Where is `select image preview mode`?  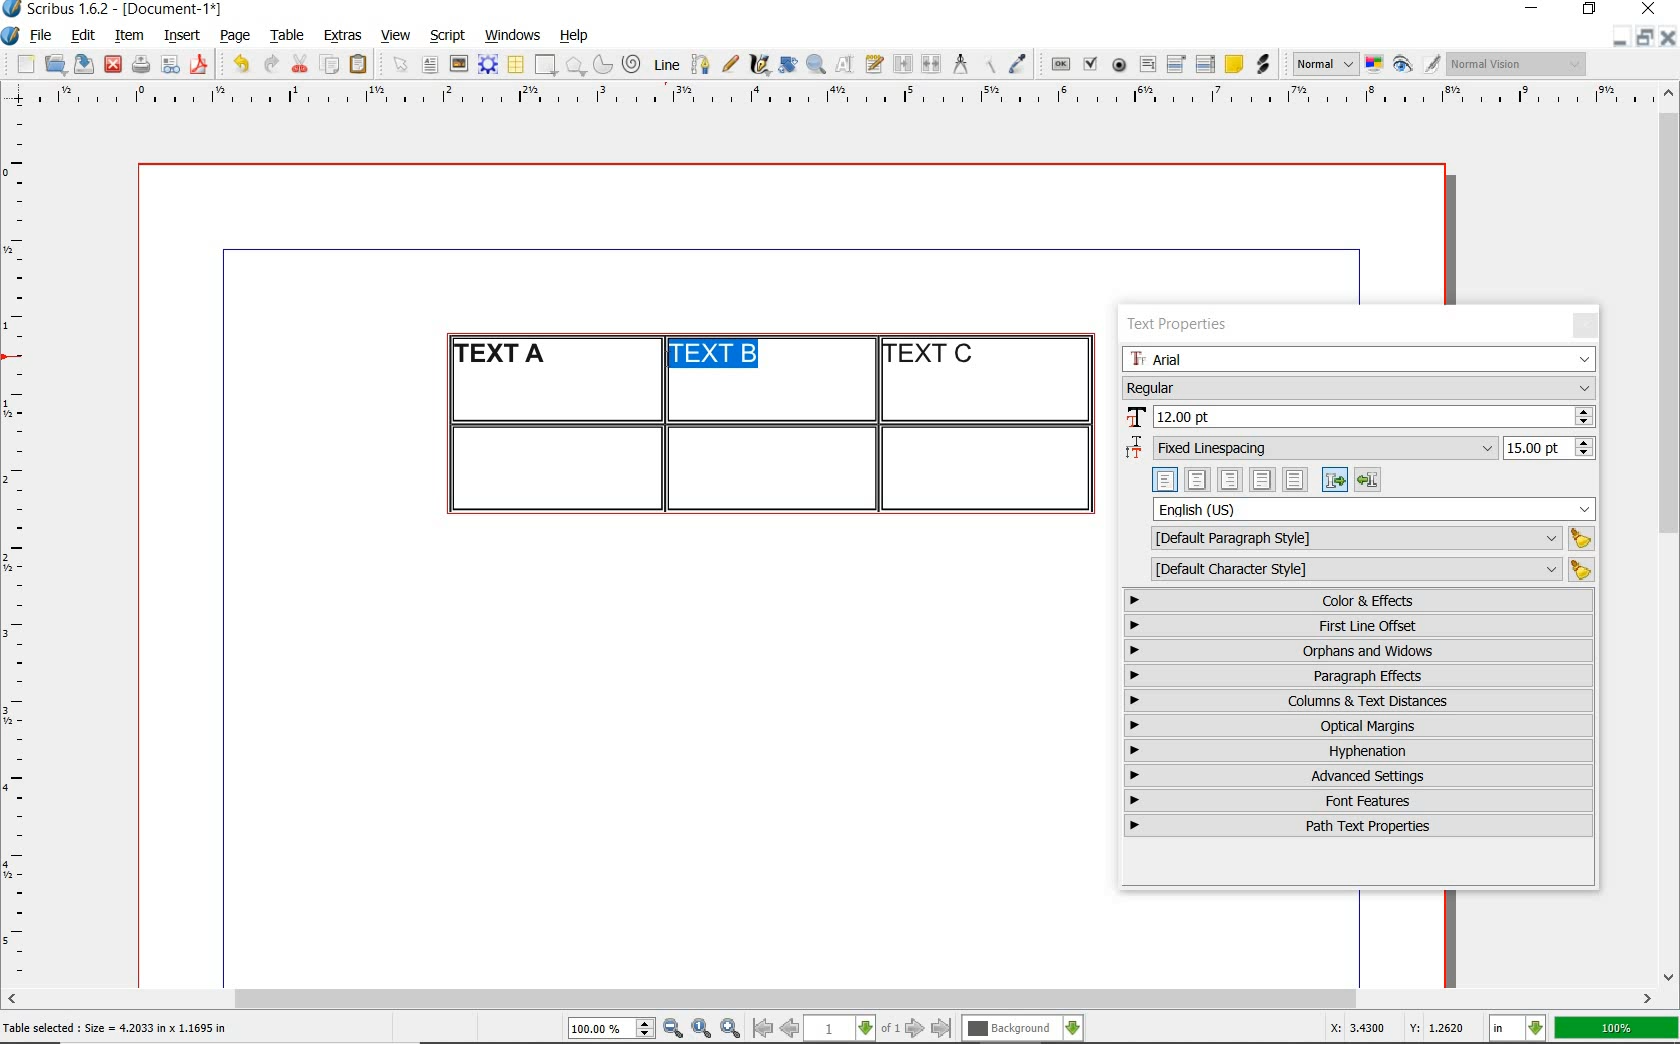 select image preview mode is located at coordinates (1324, 65).